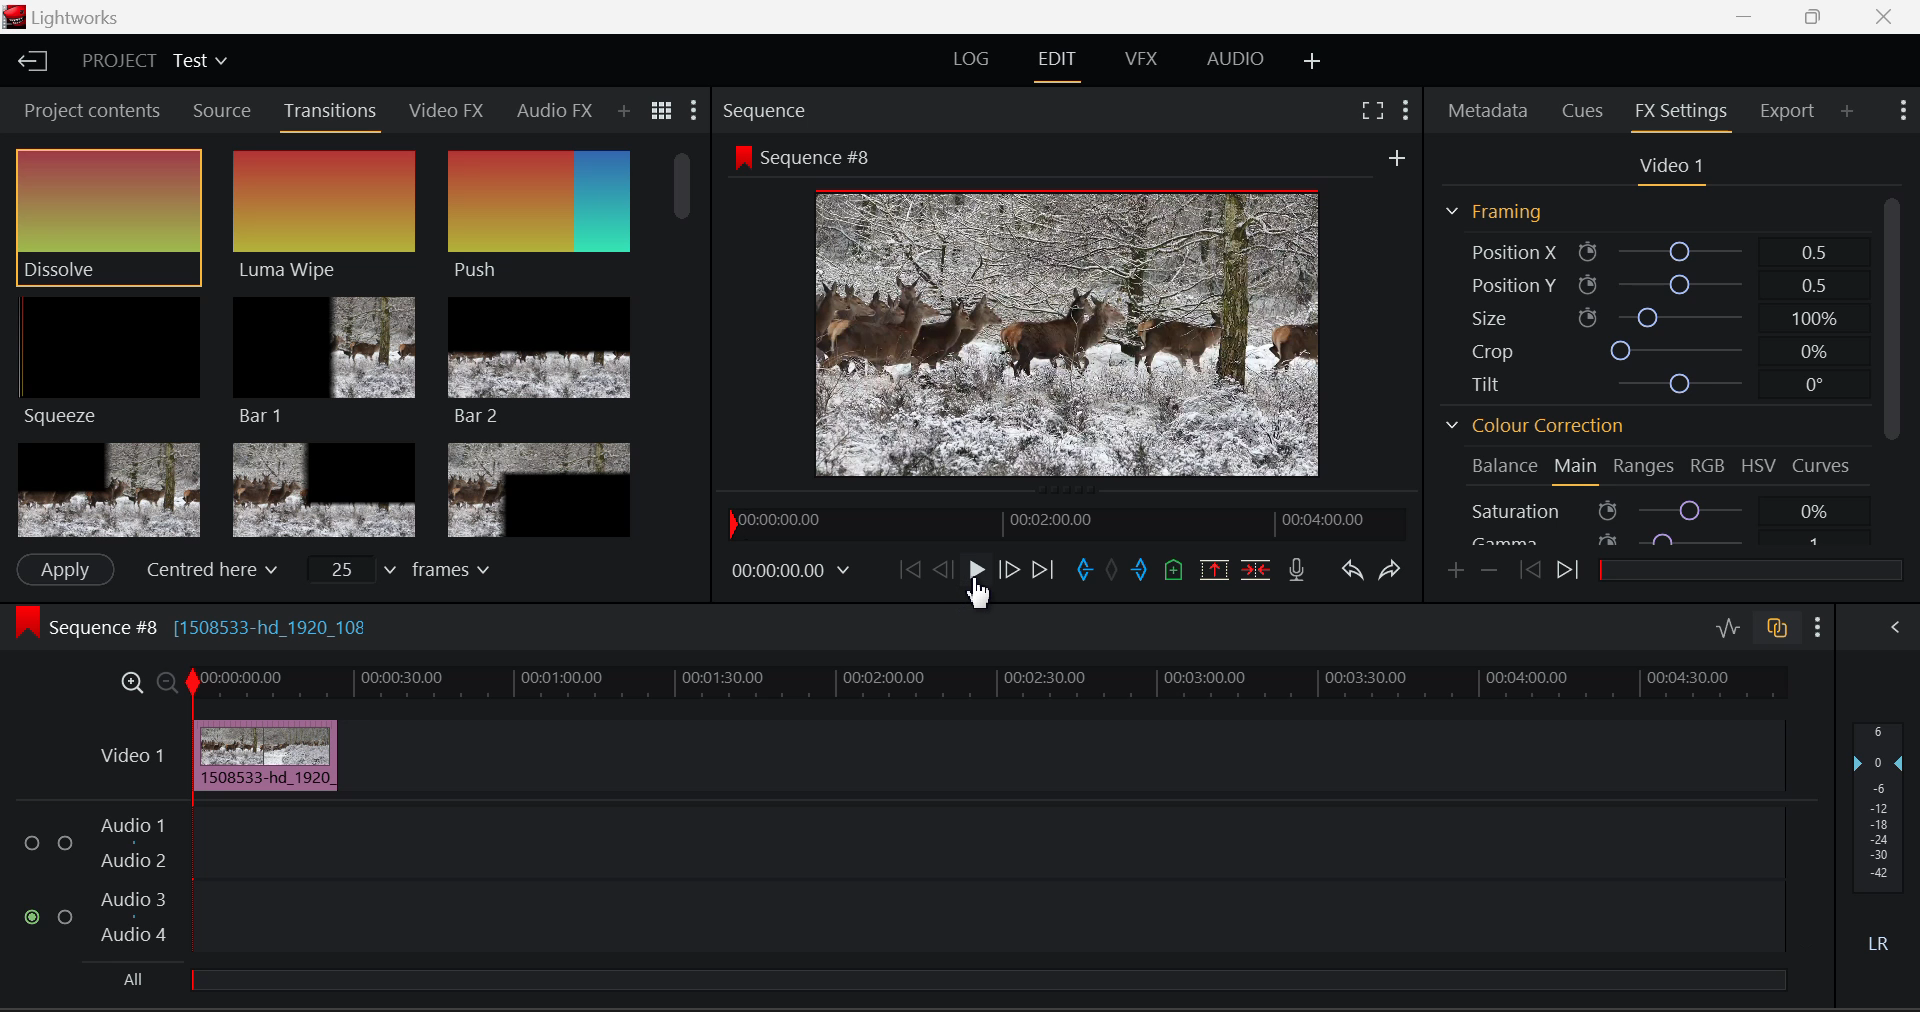 The height and width of the screenshot is (1012, 1920). I want to click on Project Title, so click(152, 59).